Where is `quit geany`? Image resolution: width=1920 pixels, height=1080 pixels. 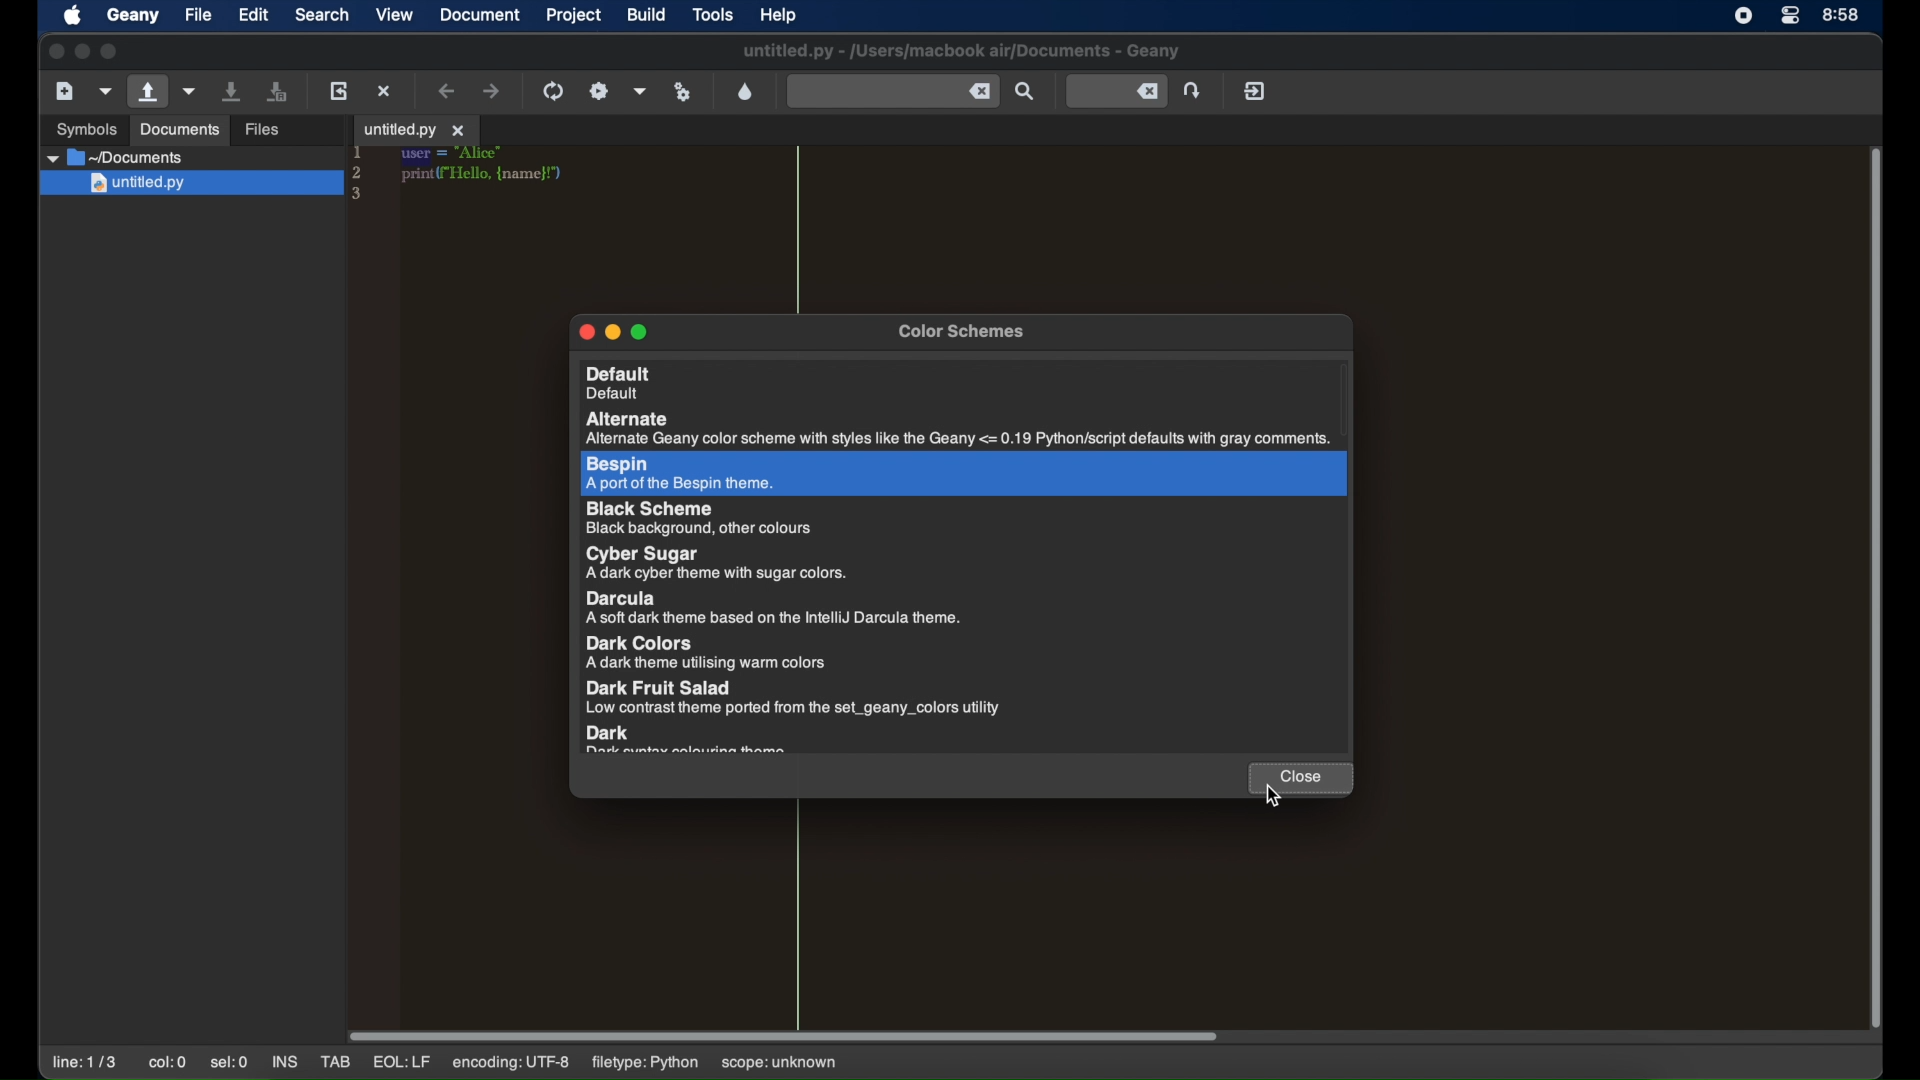 quit geany is located at coordinates (1255, 90).